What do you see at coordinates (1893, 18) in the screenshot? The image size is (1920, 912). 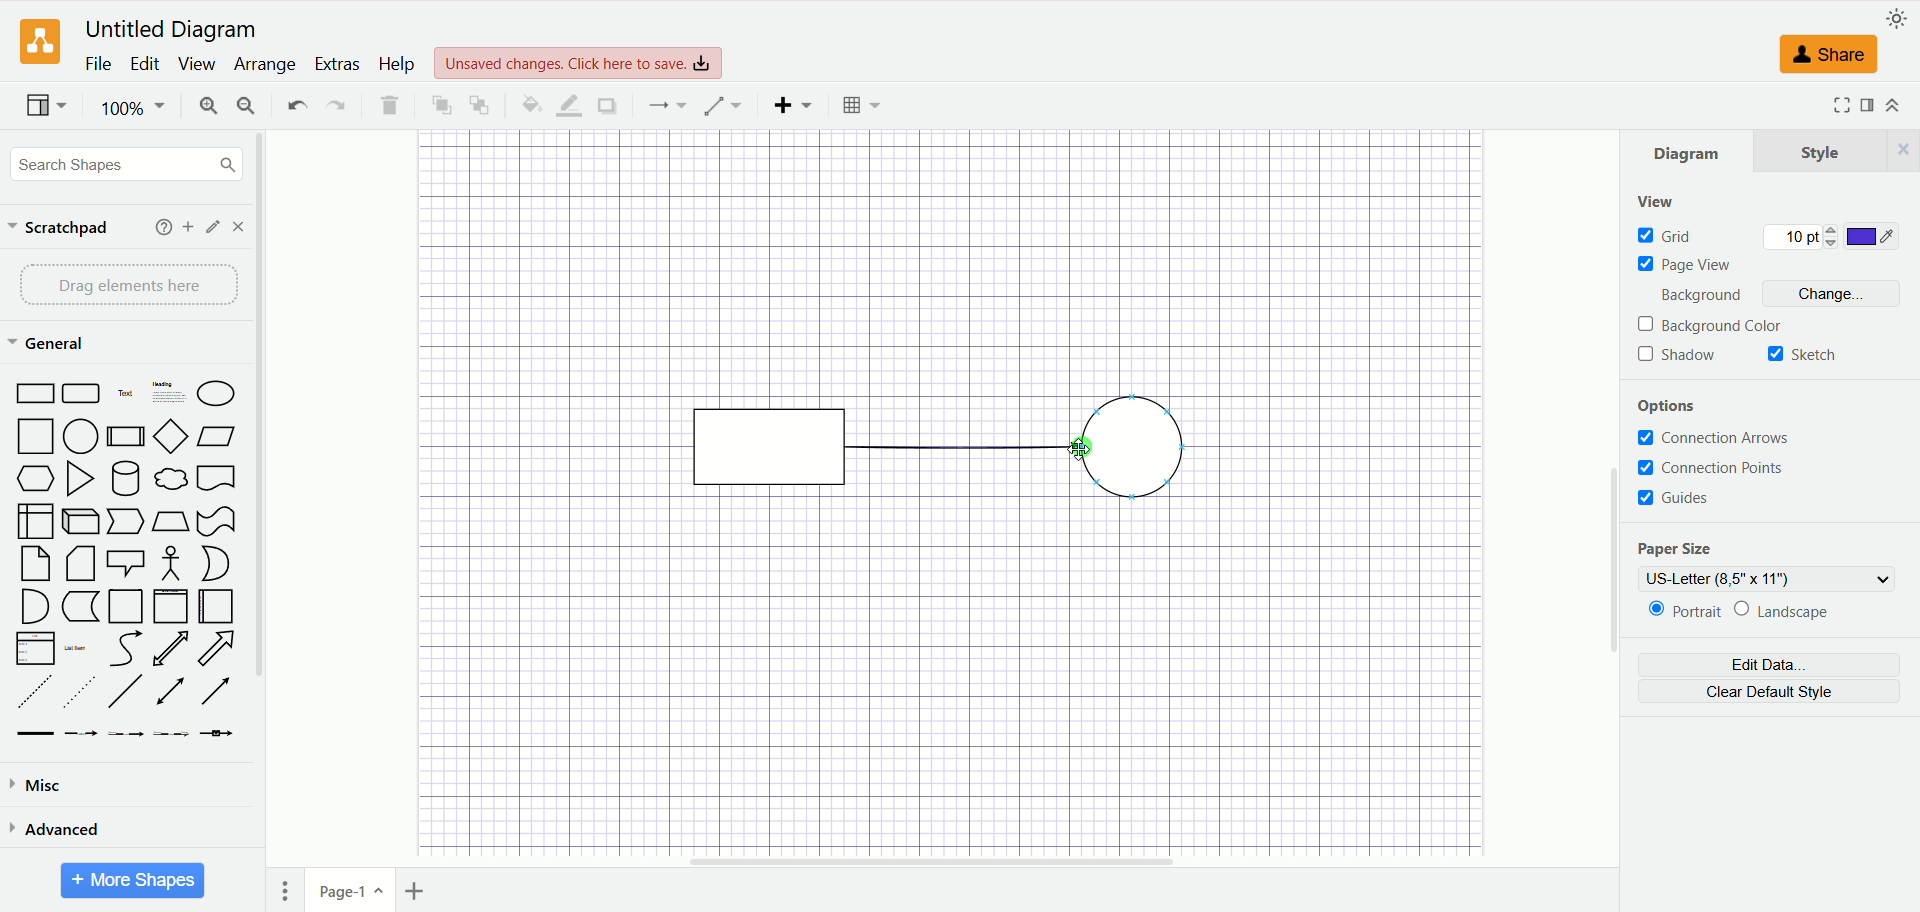 I see `appearance` at bounding box center [1893, 18].